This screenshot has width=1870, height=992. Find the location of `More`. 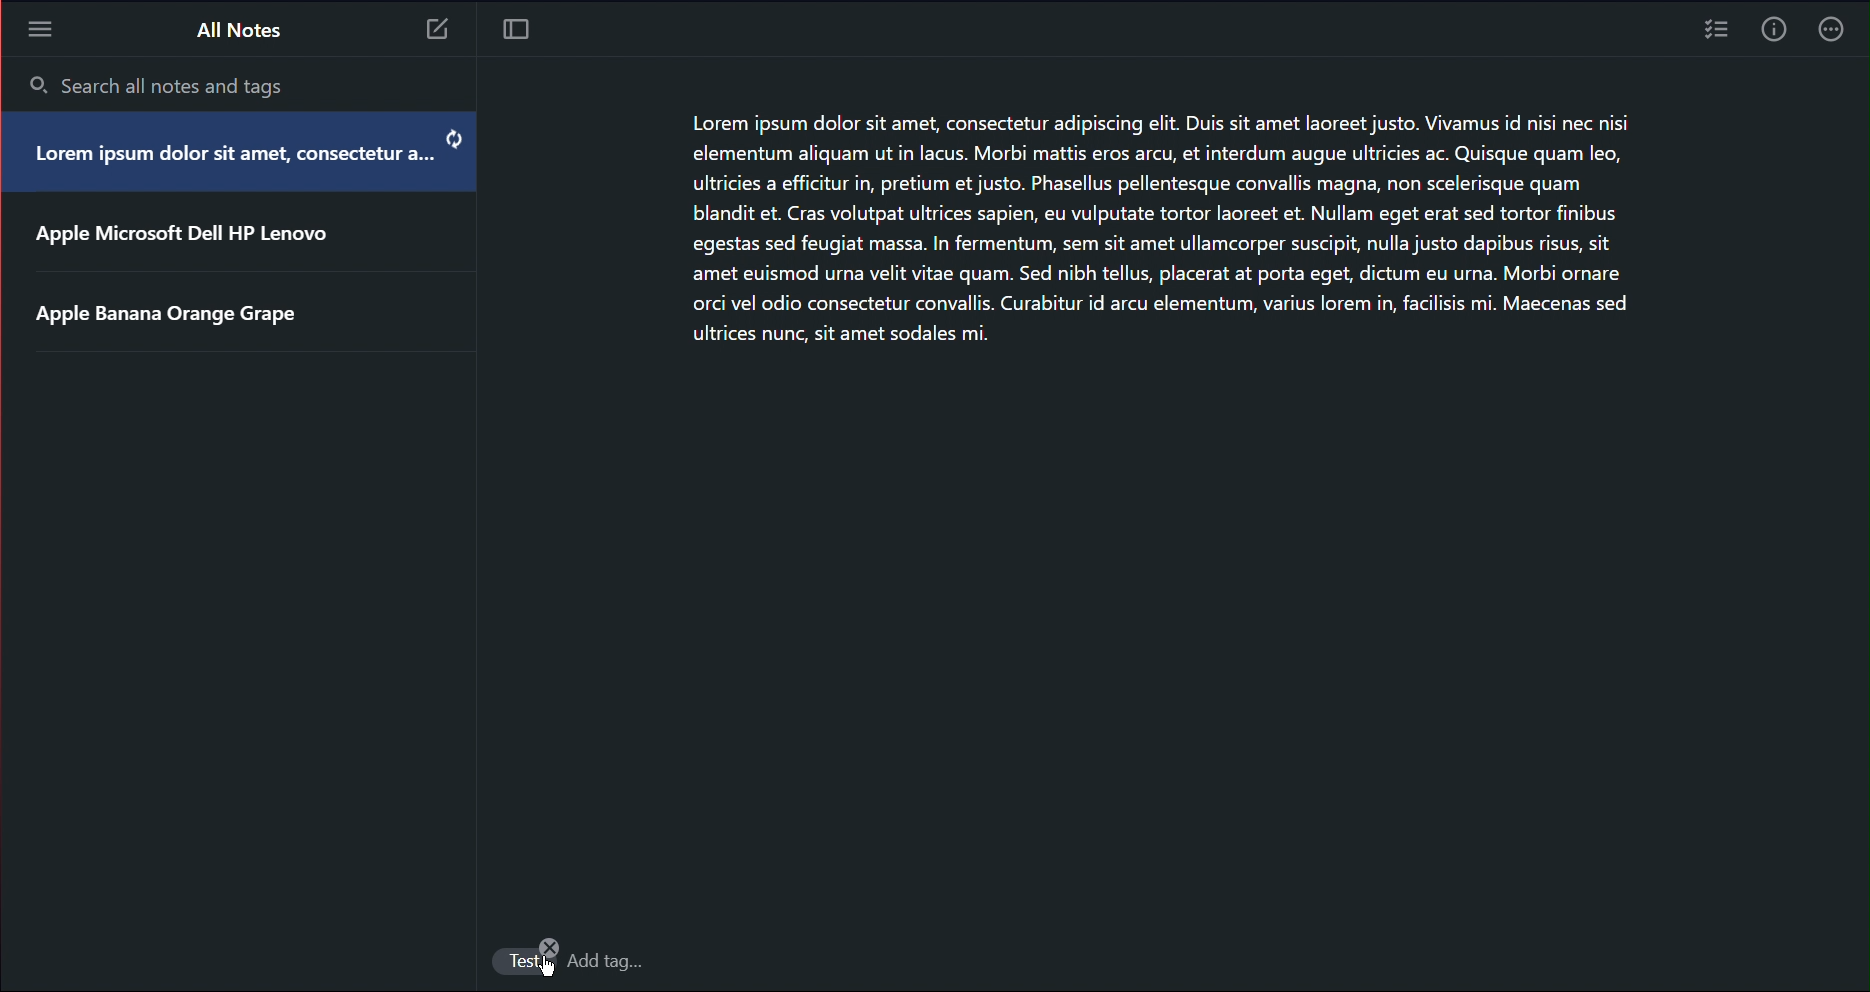

More is located at coordinates (39, 28).